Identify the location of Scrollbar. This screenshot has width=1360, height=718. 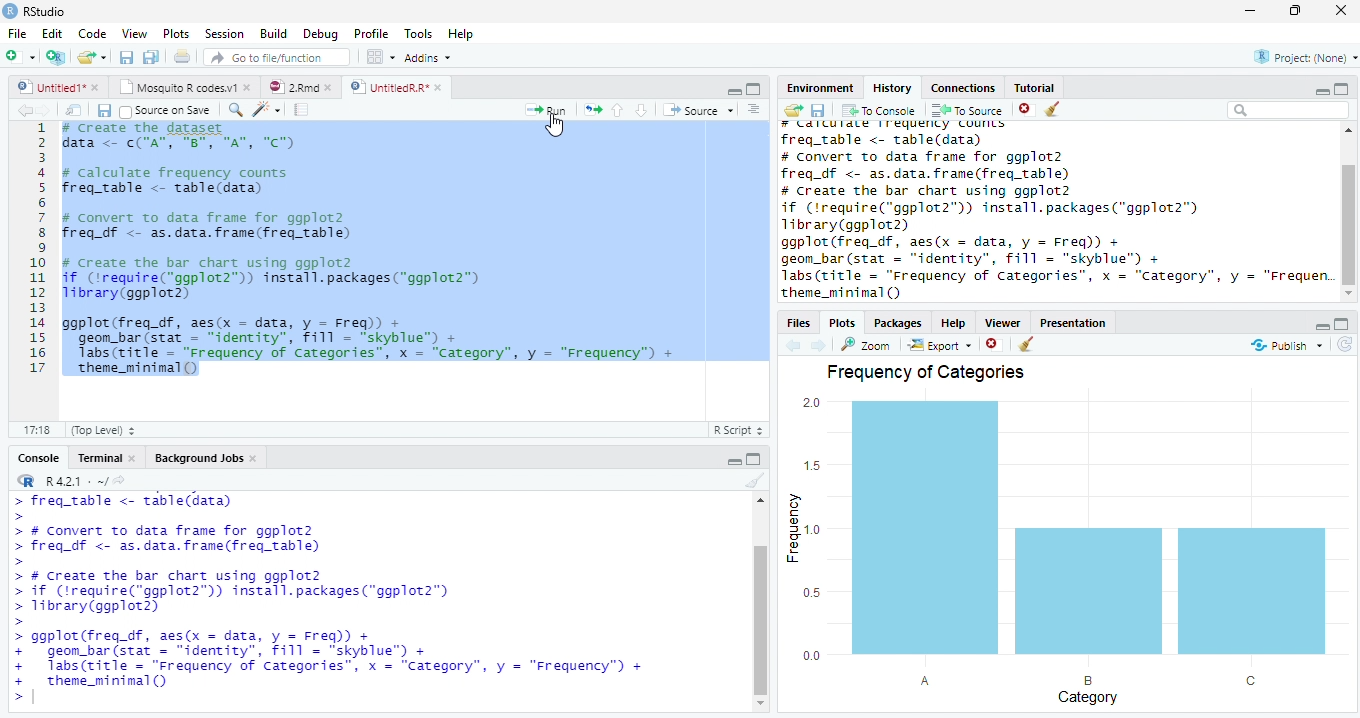
(1351, 211).